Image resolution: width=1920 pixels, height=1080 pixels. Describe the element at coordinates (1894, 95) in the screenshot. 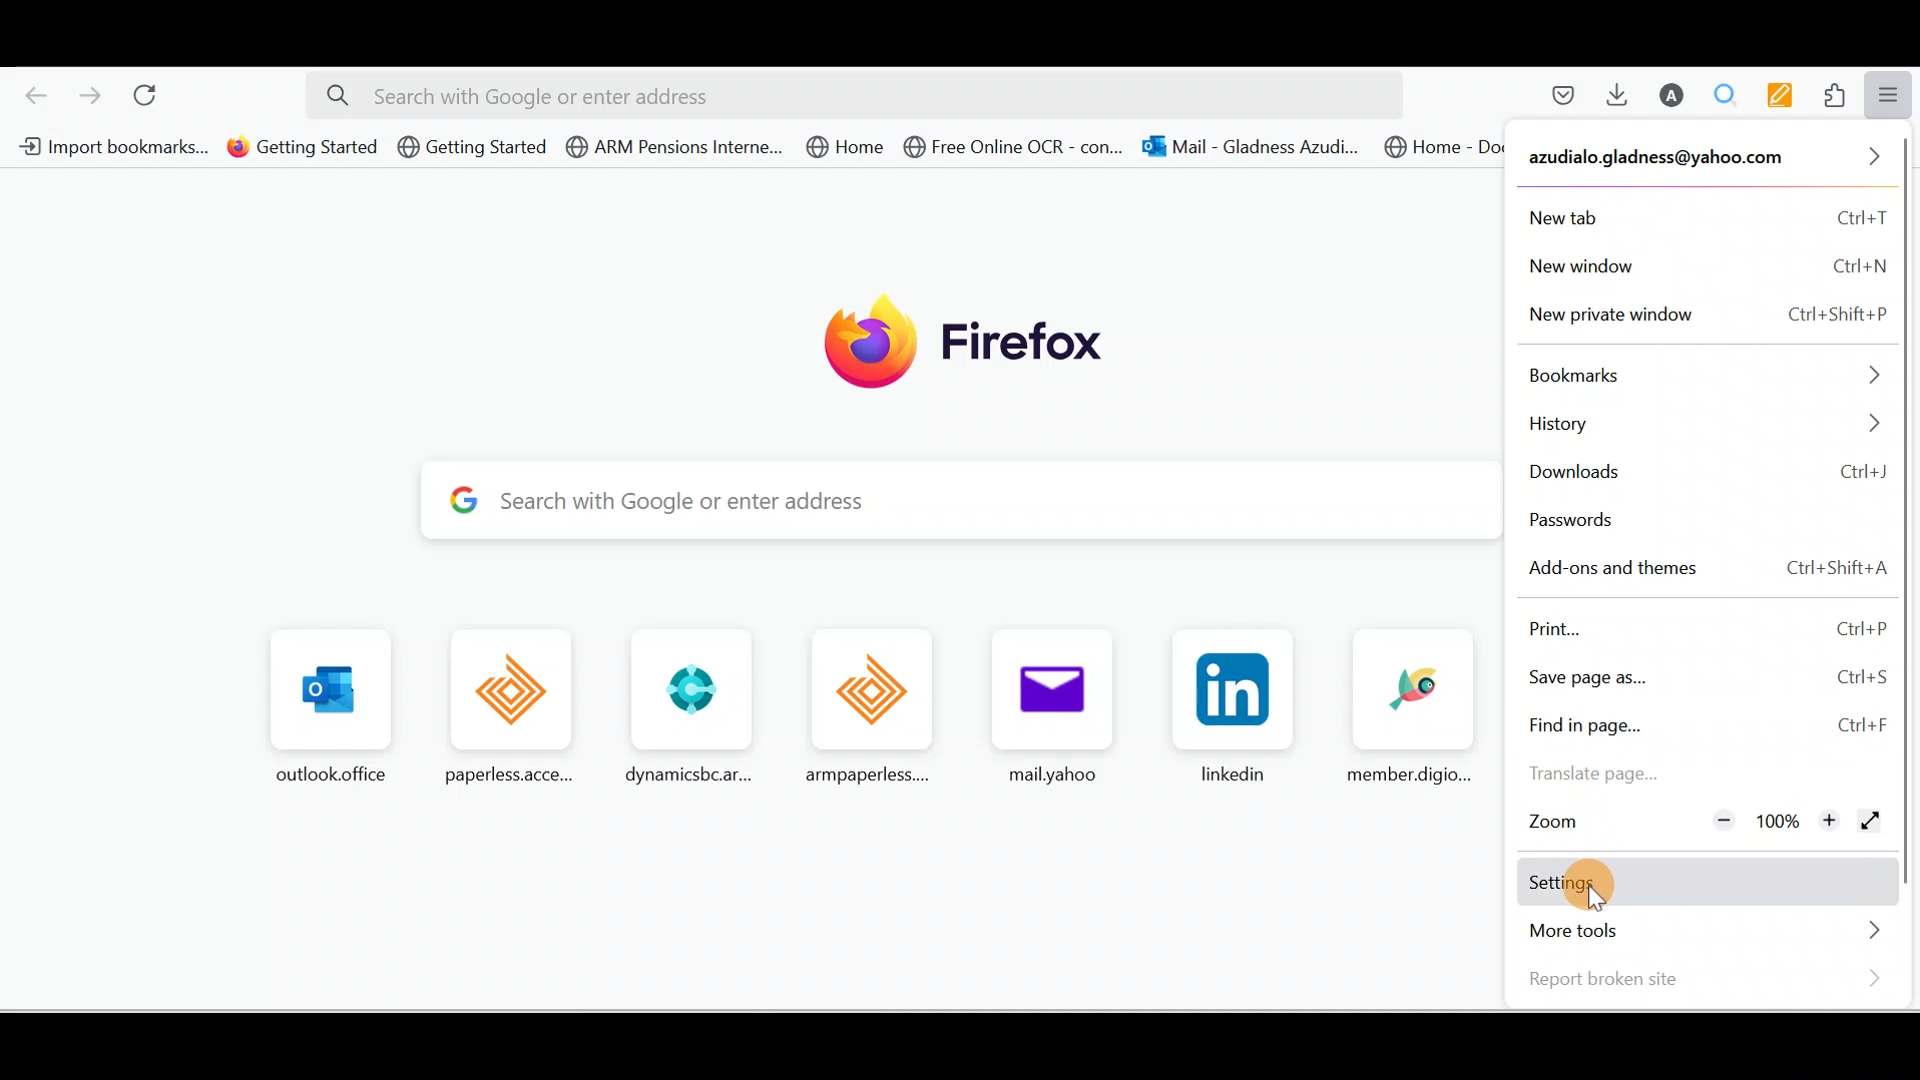

I see `Open application menu` at that location.